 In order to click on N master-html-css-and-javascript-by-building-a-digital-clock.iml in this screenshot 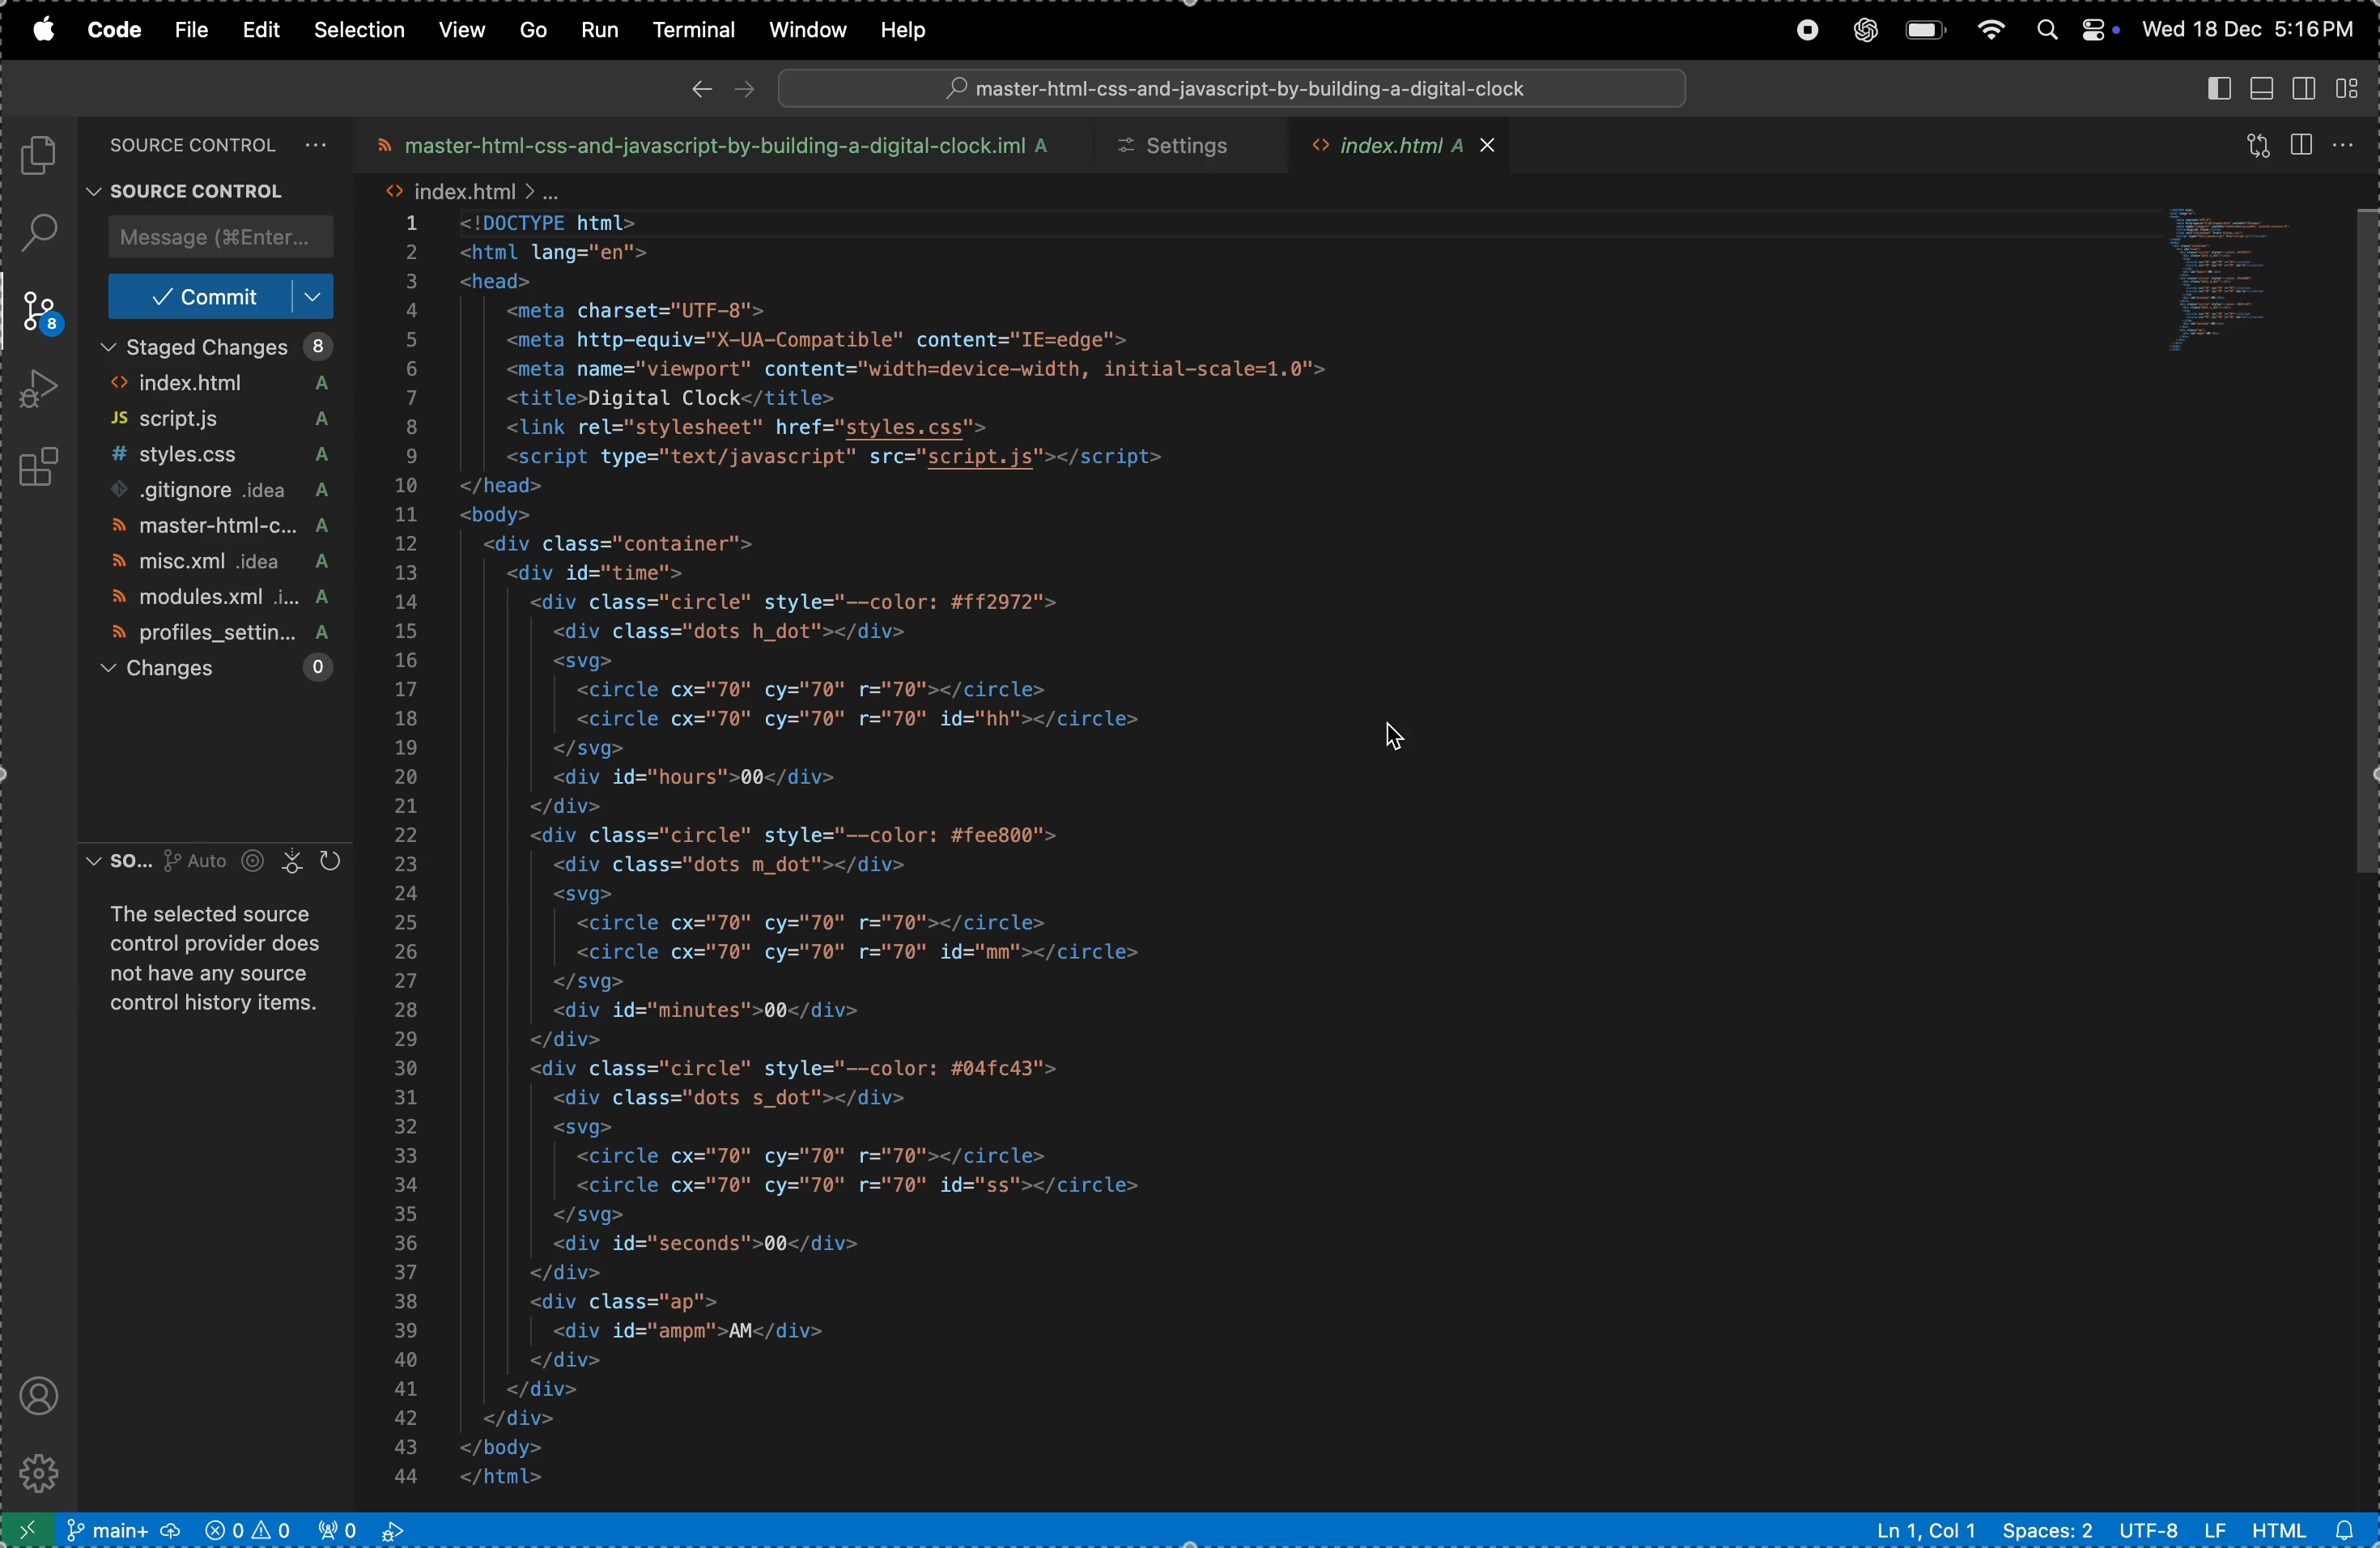, I will do `click(708, 145)`.